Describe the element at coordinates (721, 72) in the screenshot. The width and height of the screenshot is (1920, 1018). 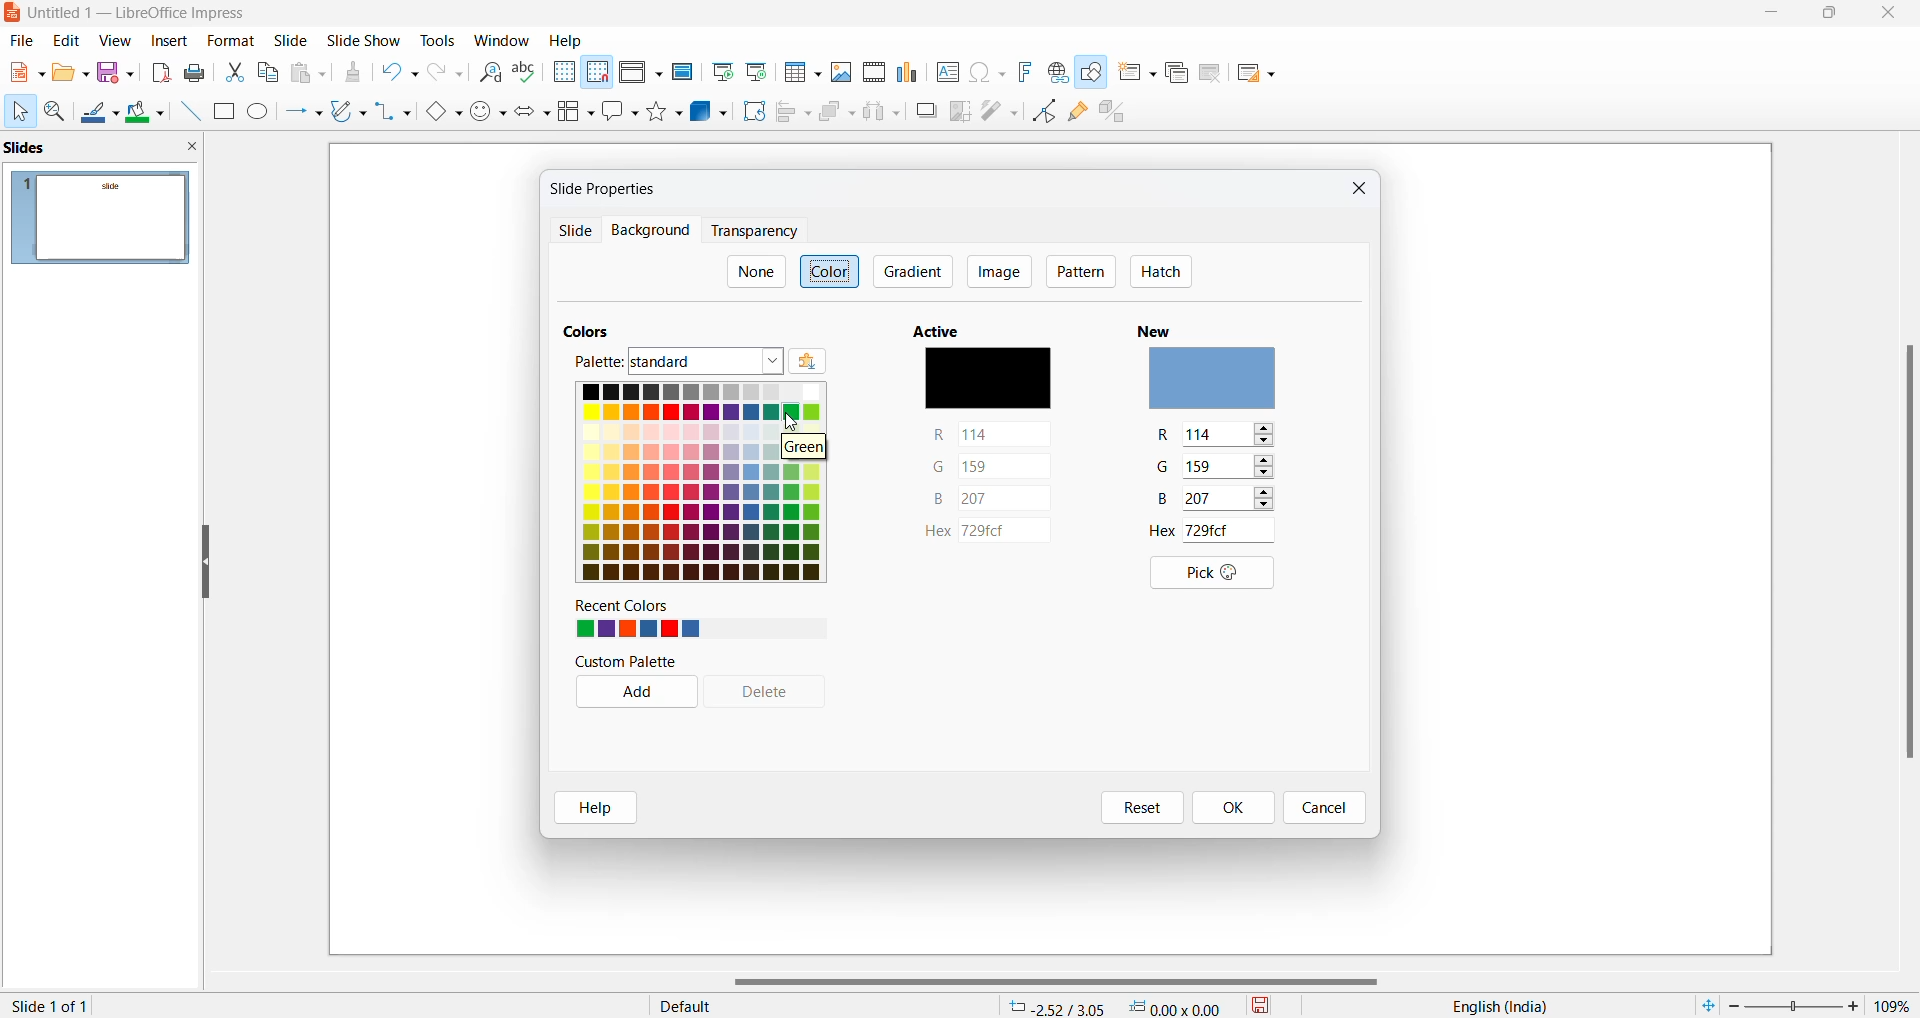
I see `start from first slide` at that location.